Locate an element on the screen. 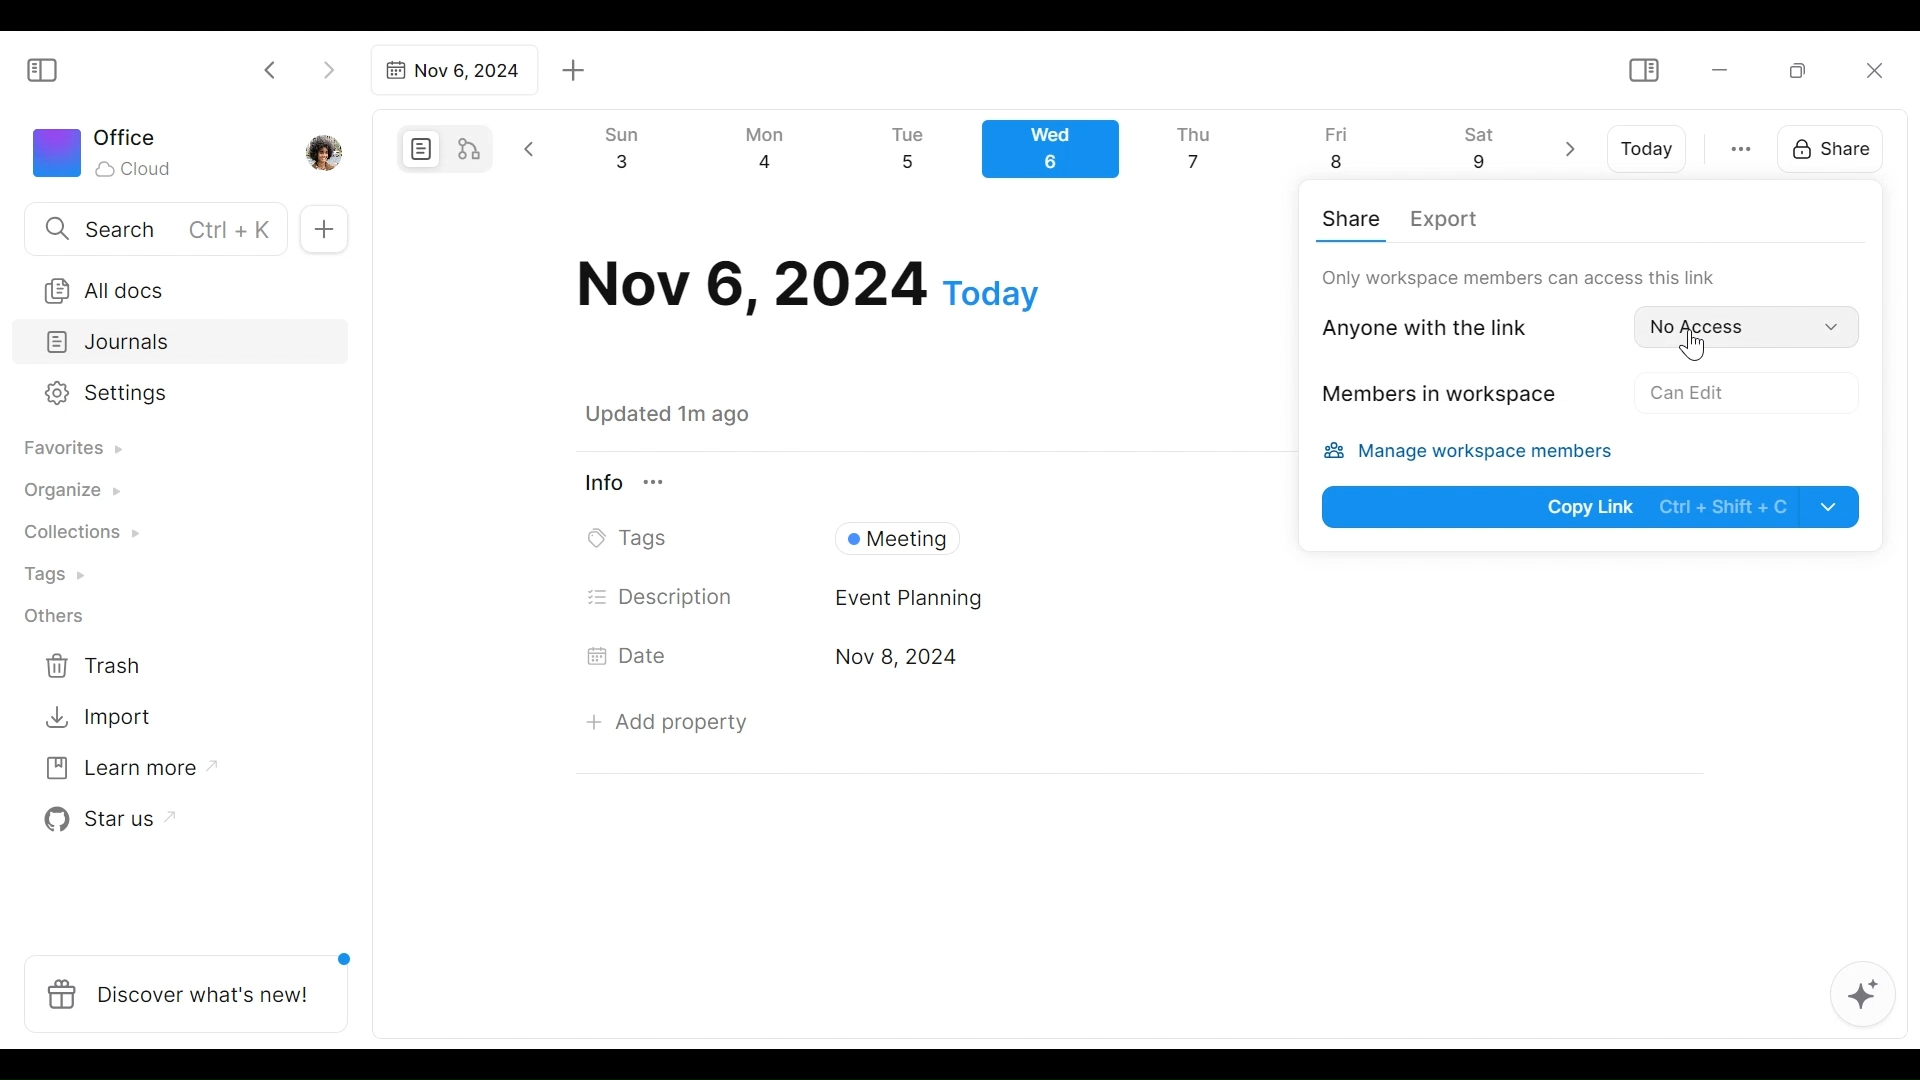  vertical scrollbar is located at coordinates (1901, 568).